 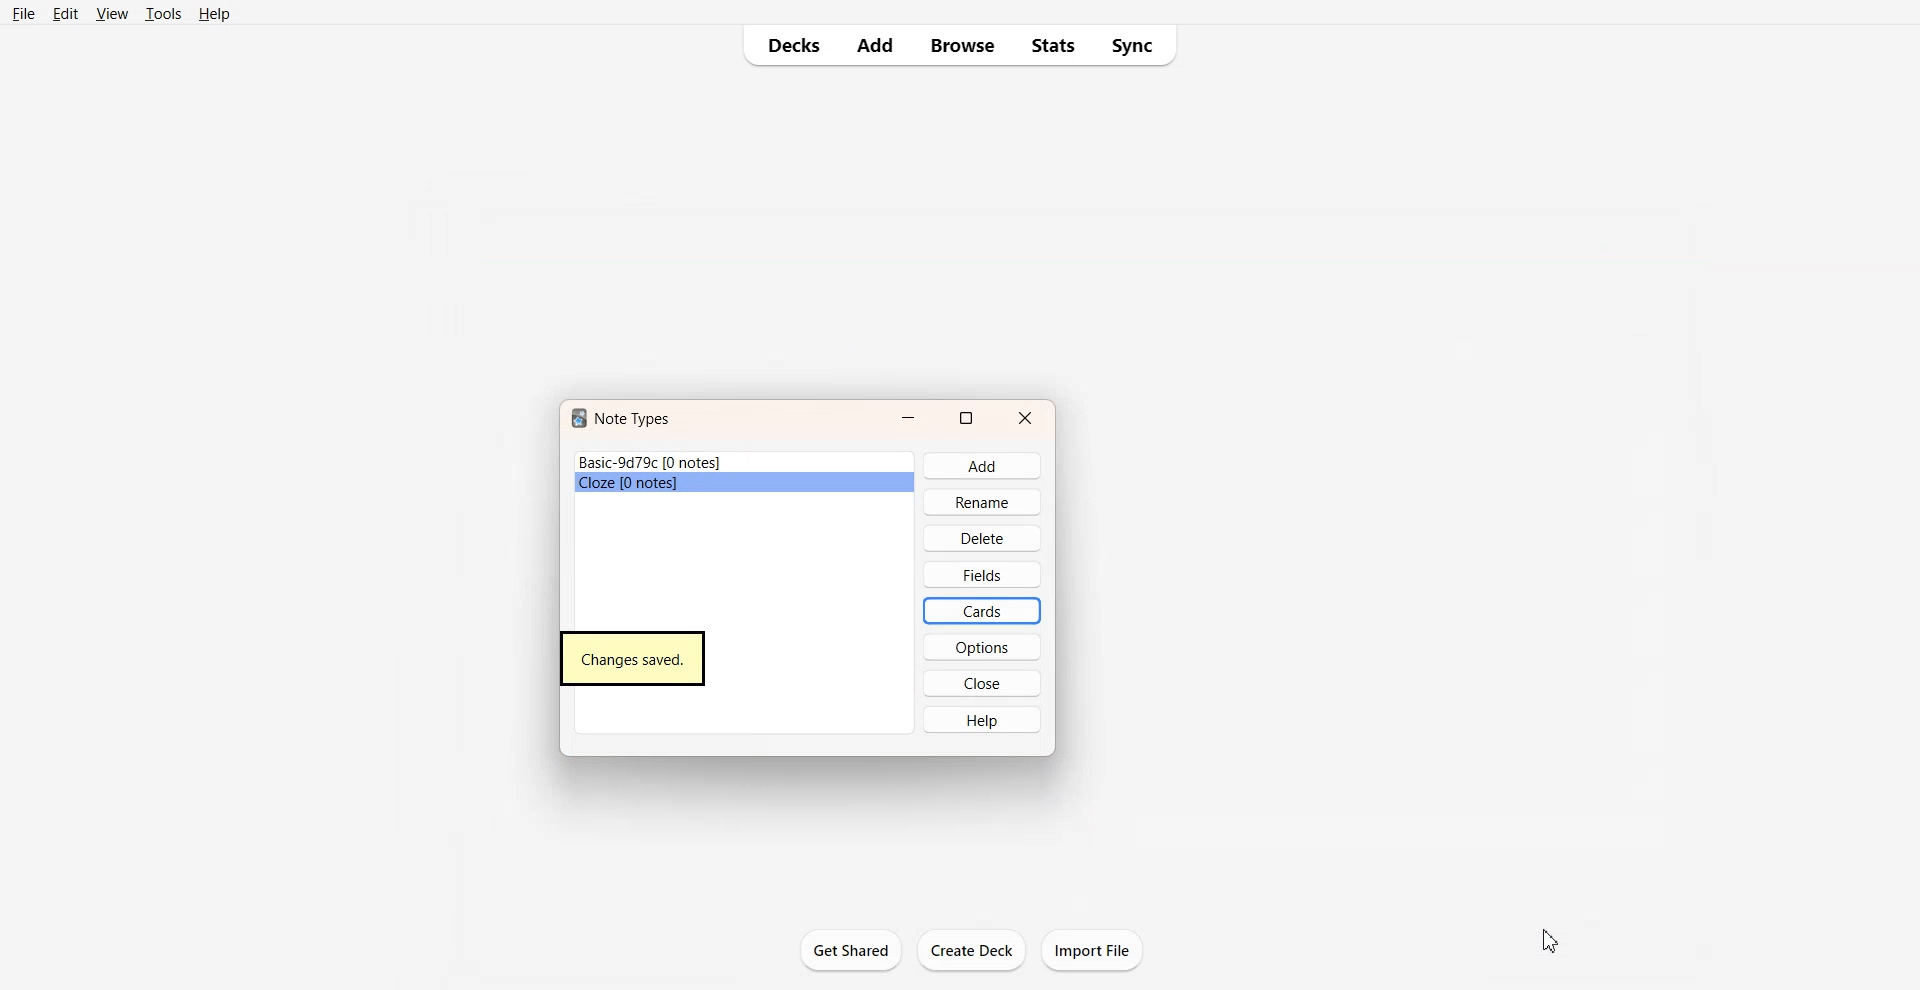 What do you see at coordinates (967, 419) in the screenshot?
I see `maximize` at bounding box center [967, 419].